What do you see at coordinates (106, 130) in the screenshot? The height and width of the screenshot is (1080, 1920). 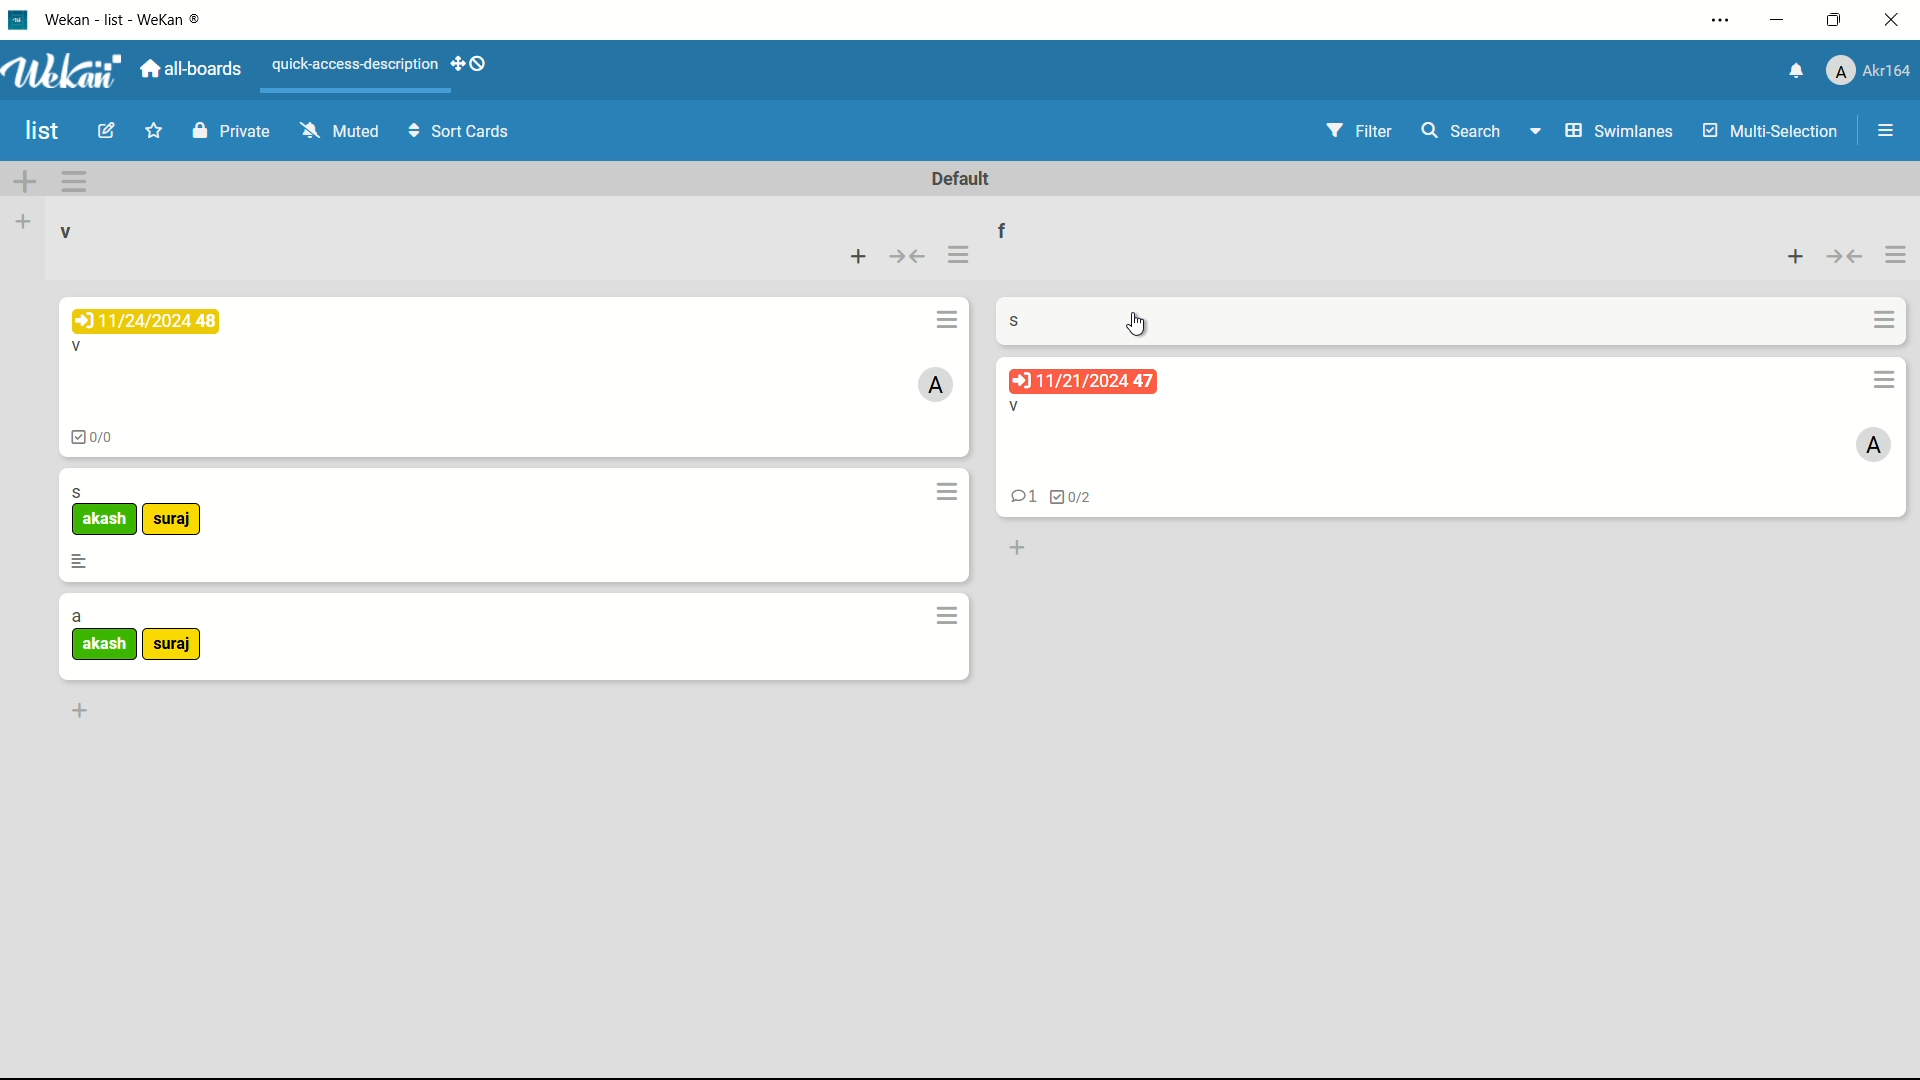 I see `edit` at bounding box center [106, 130].